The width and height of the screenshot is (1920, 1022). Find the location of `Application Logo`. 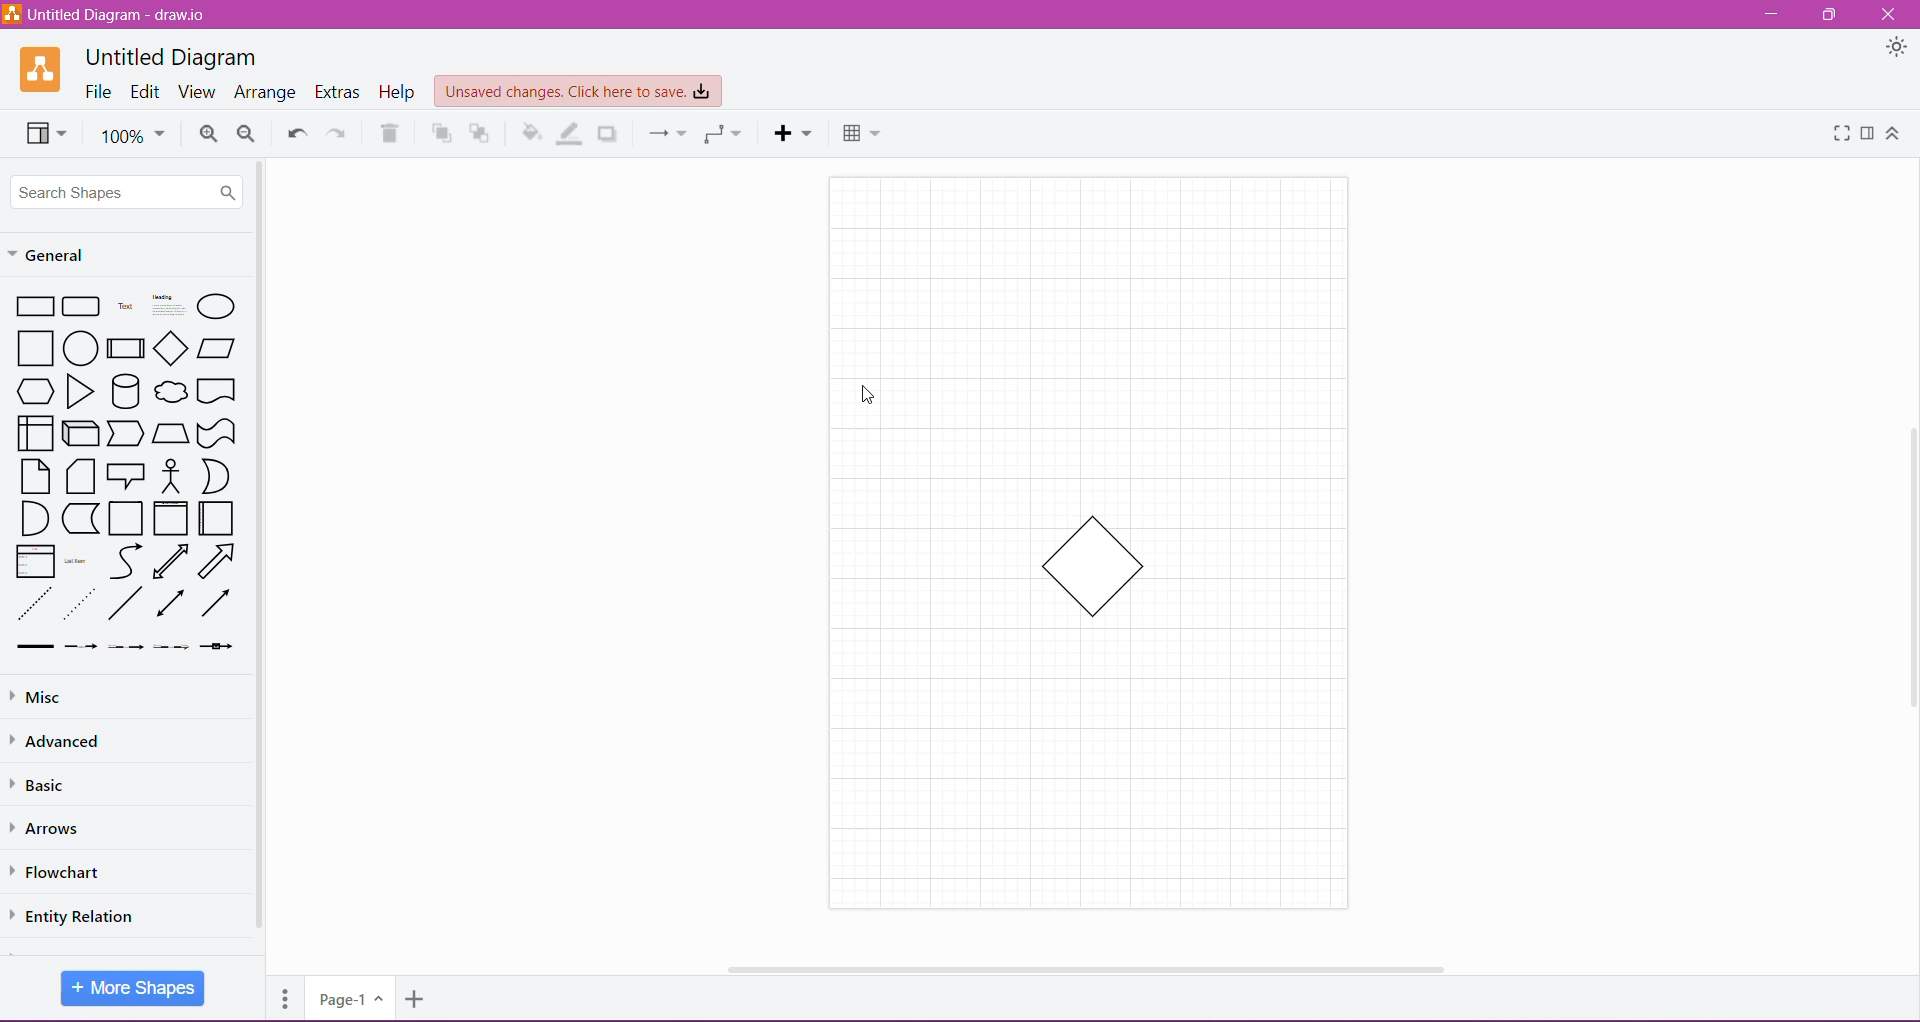

Application Logo is located at coordinates (39, 69).